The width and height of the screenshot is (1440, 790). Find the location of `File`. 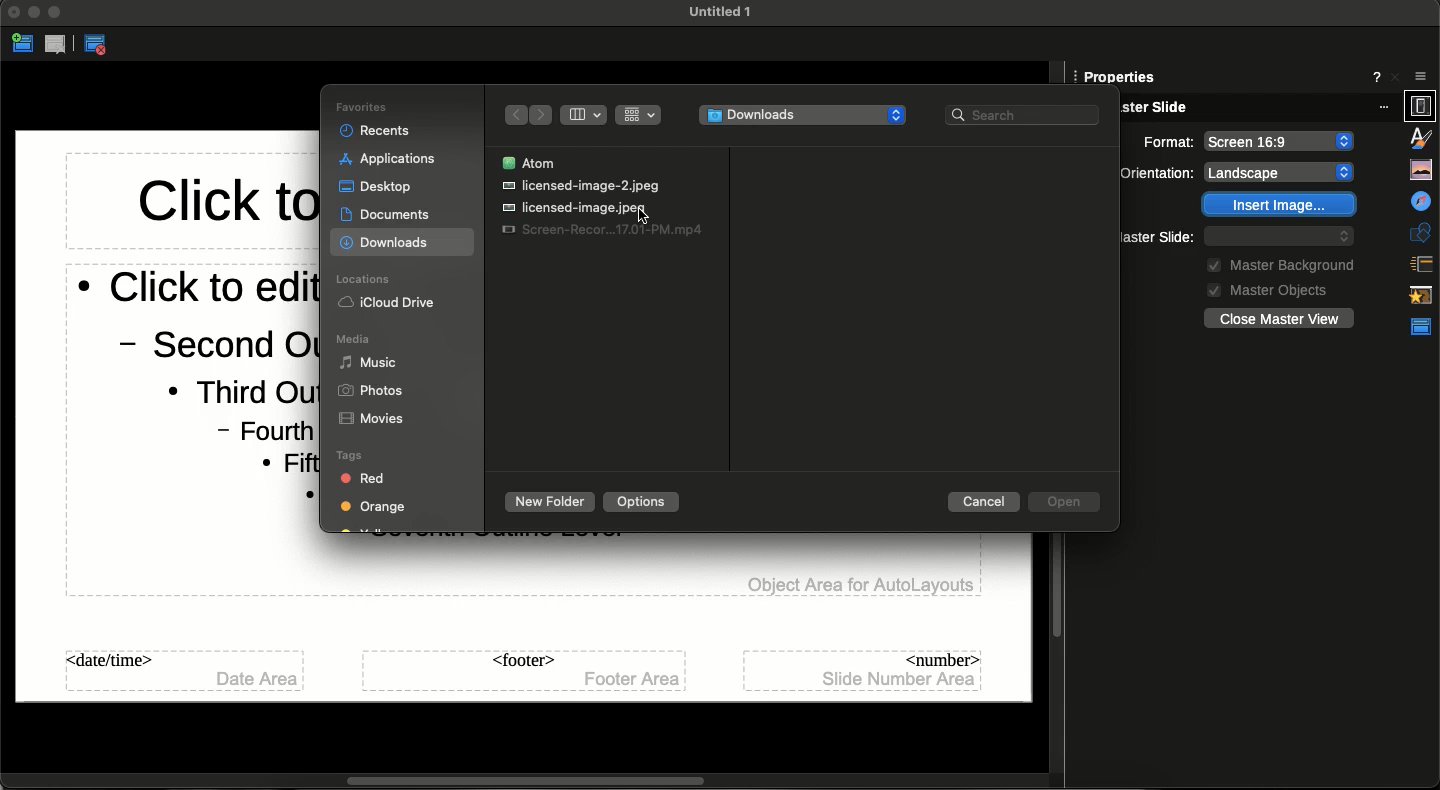

File is located at coordinates (574, 207).